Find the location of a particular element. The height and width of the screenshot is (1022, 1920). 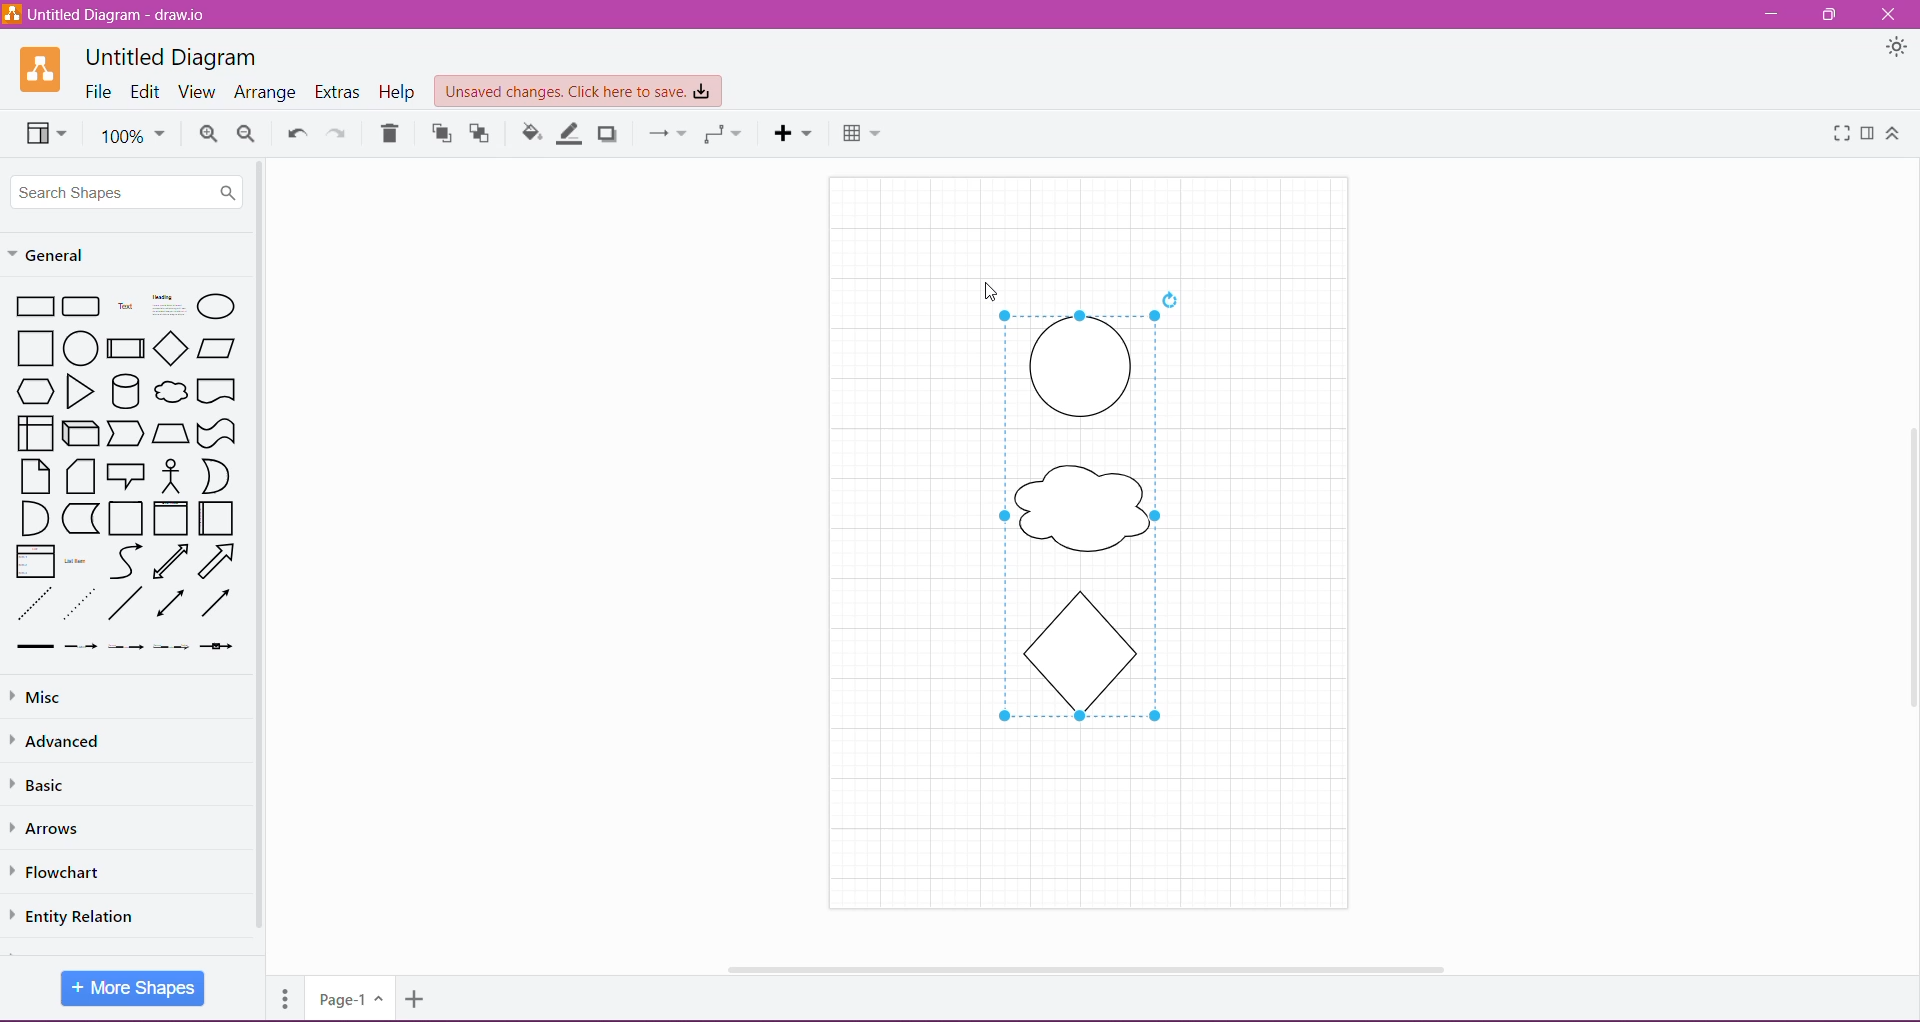

Fill Color is located at coordinates (532, 133).